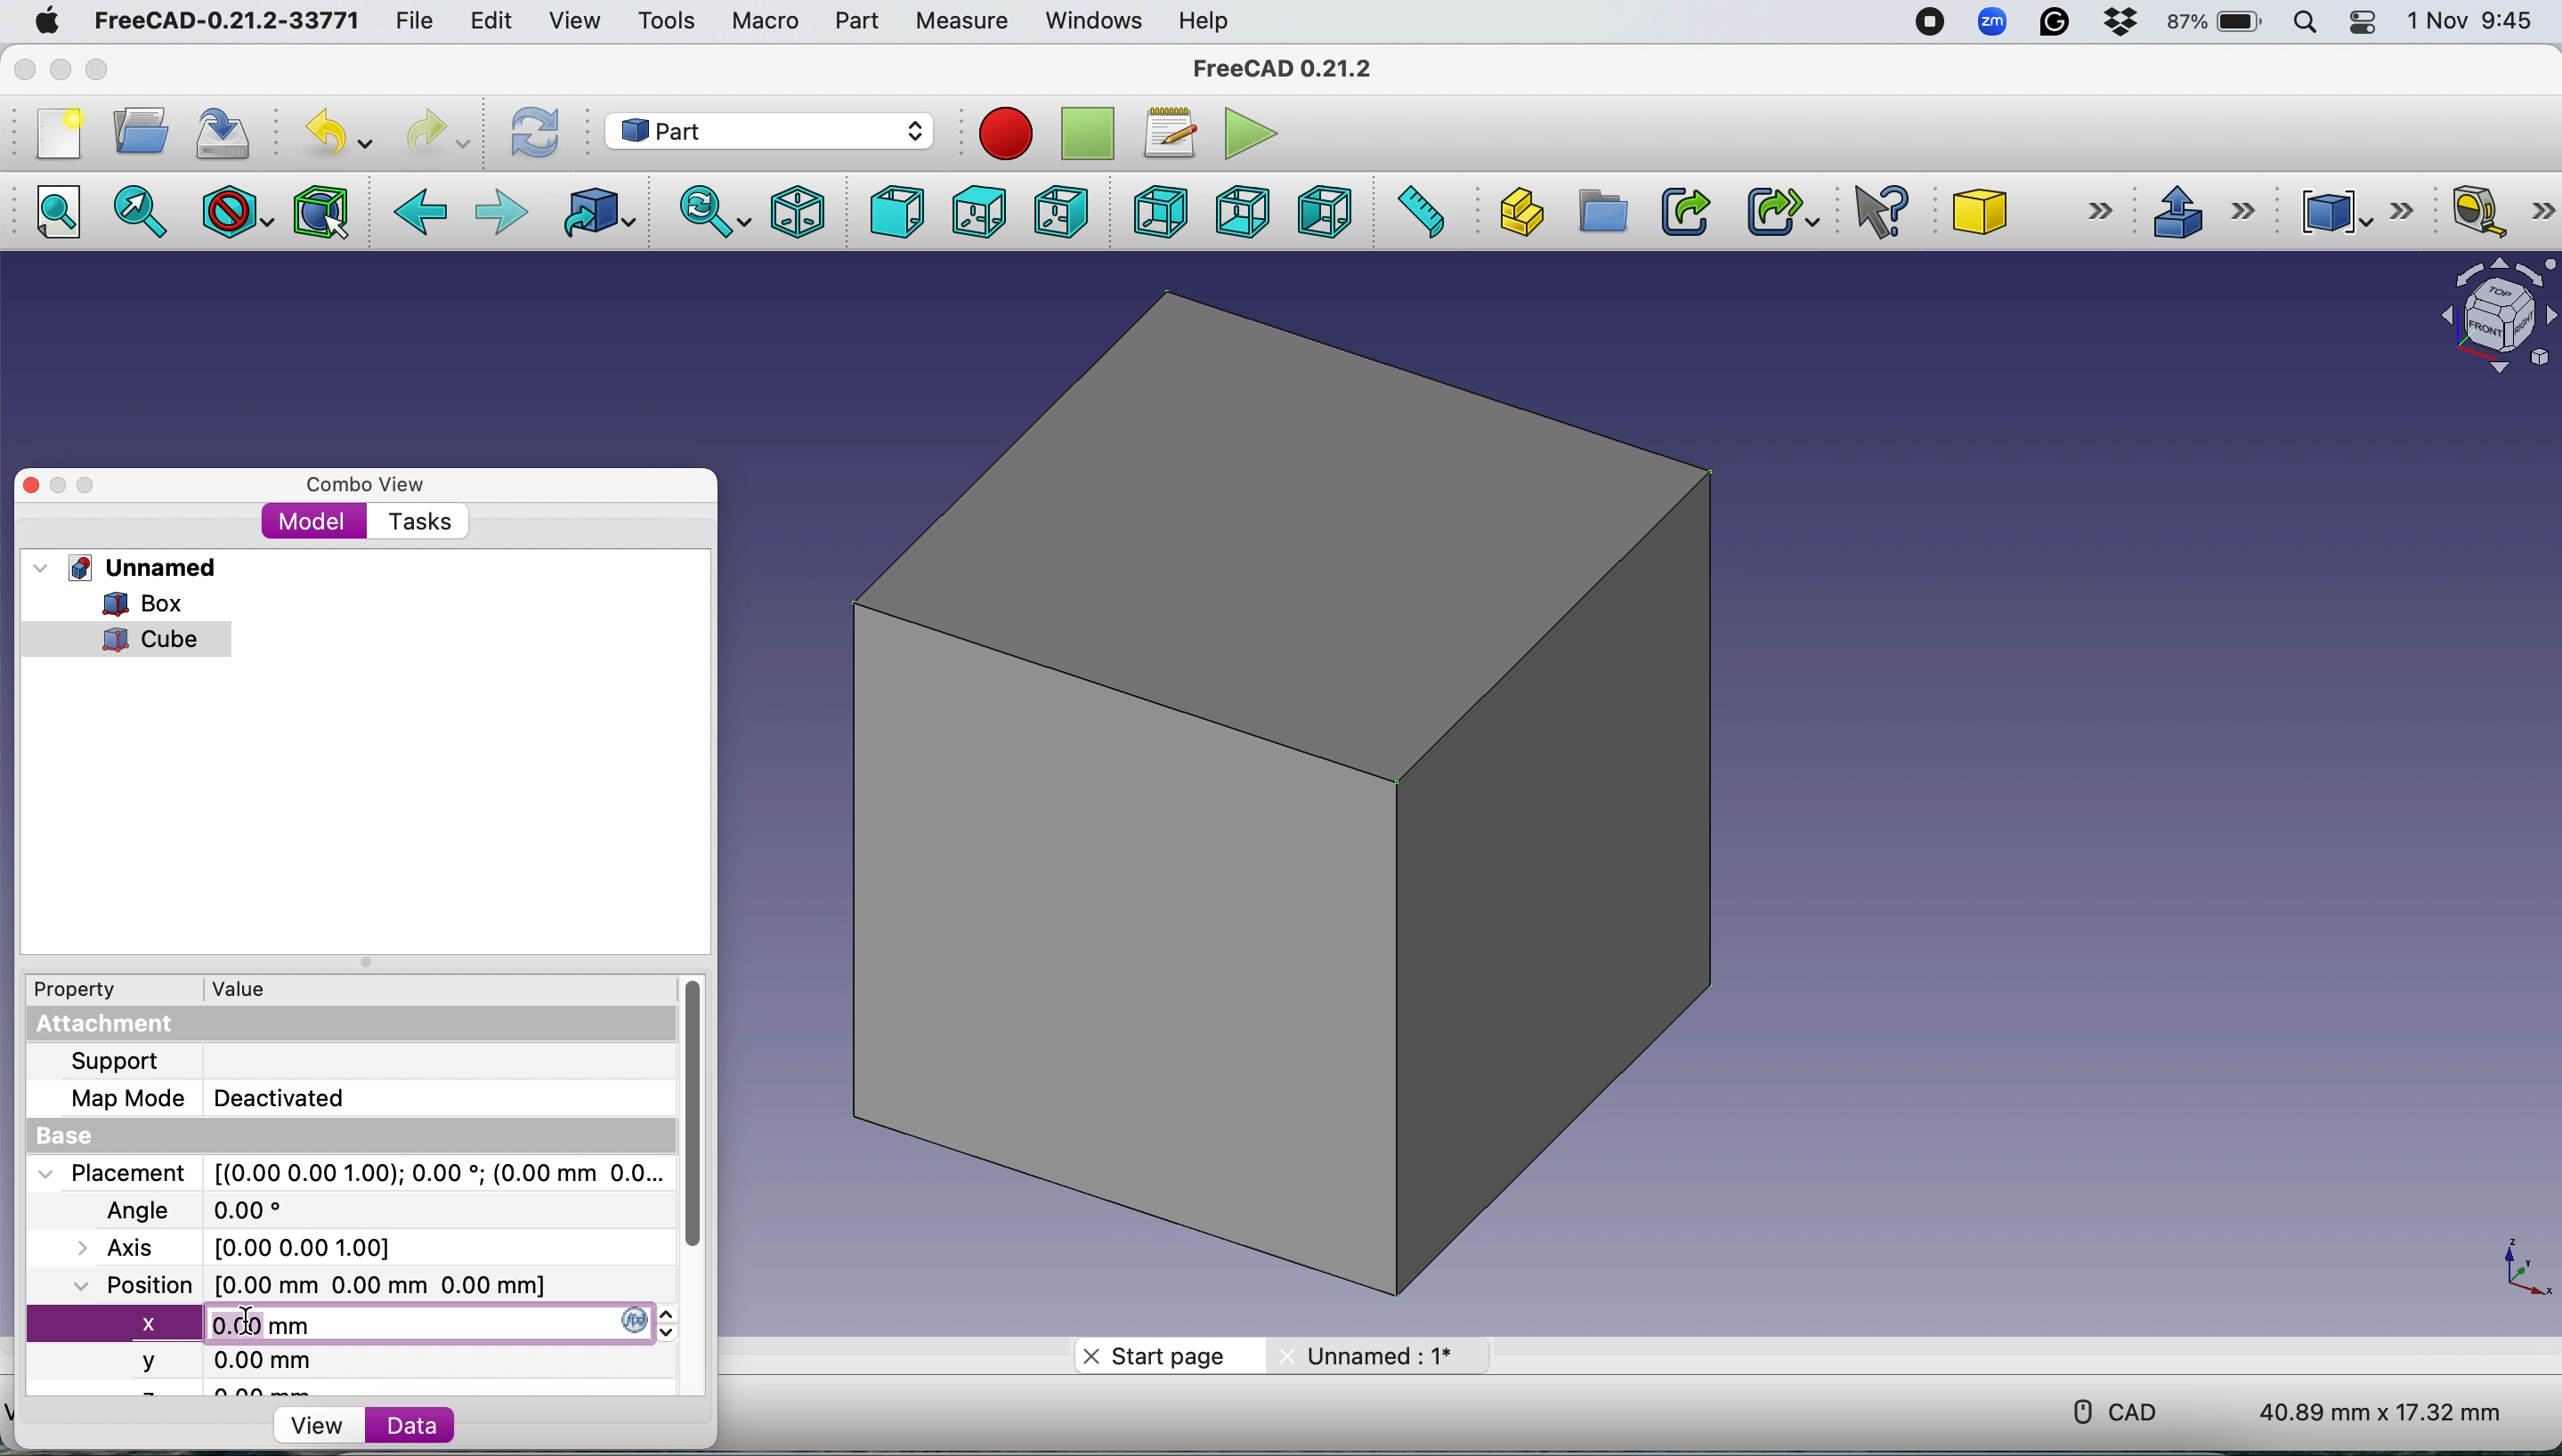 The height and width of the screenshot is (1456, 2562). Describe the element at coordinates (98, 70) in the screenshot. I see `Maximise` at that location.